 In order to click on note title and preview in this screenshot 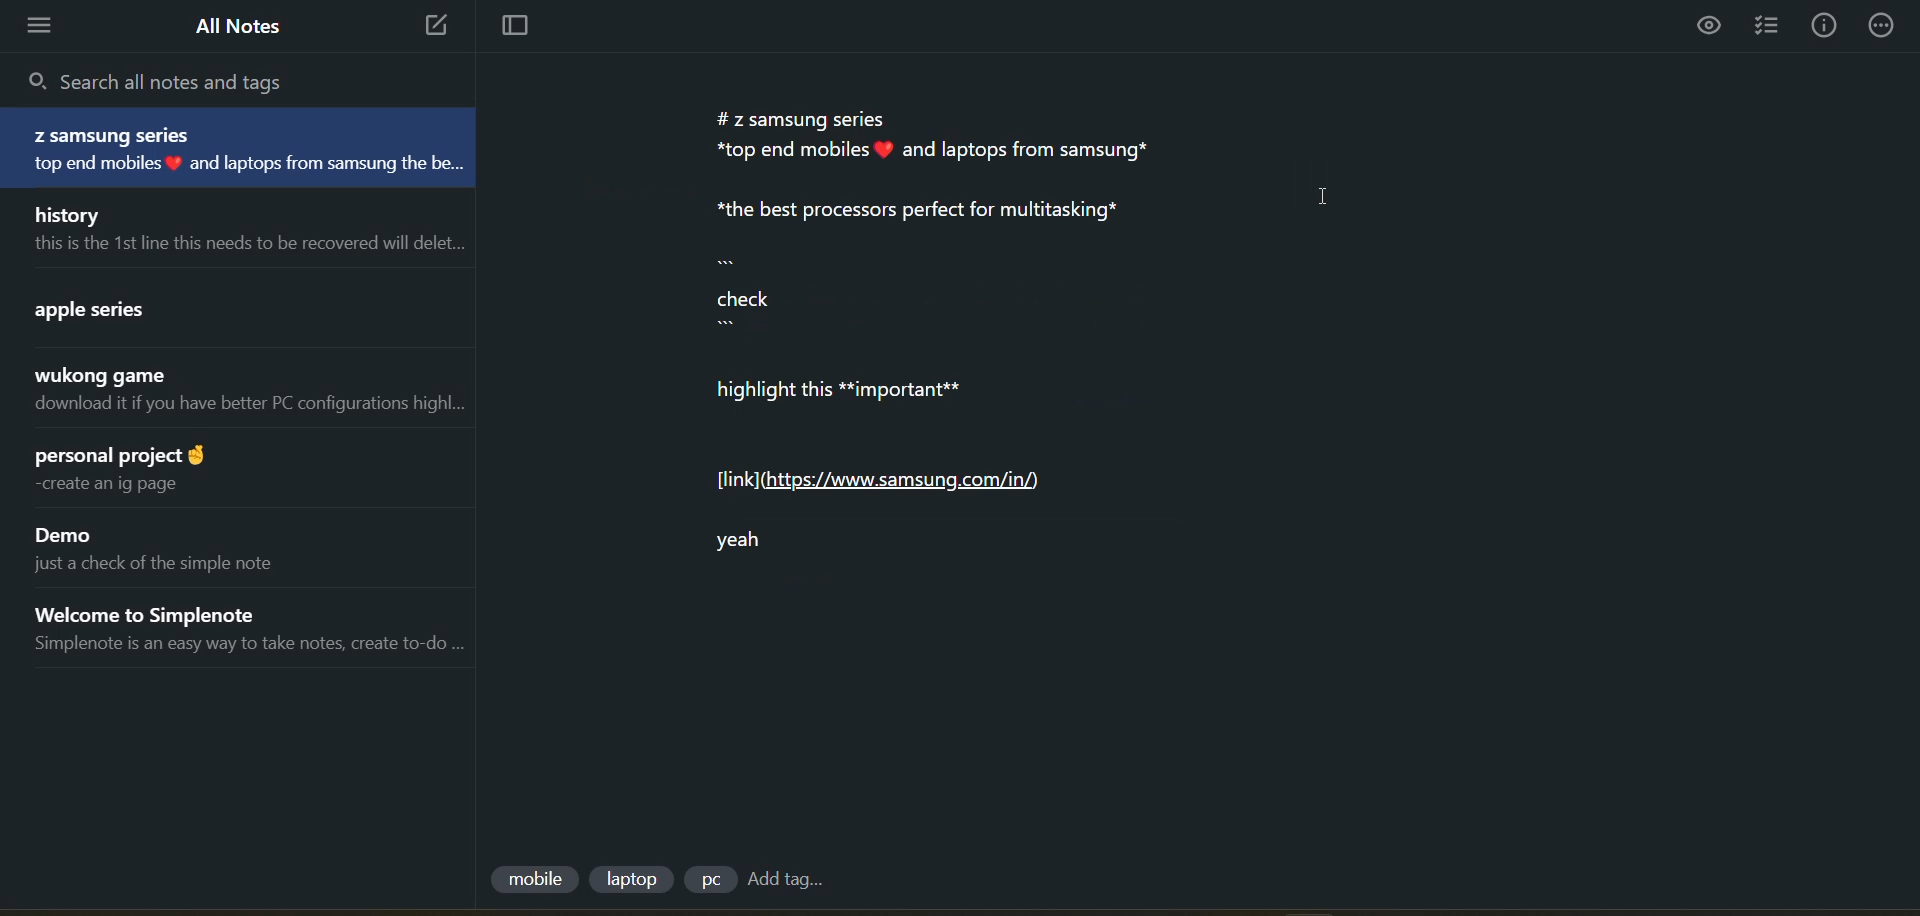, I will do `click(222, 306)`.